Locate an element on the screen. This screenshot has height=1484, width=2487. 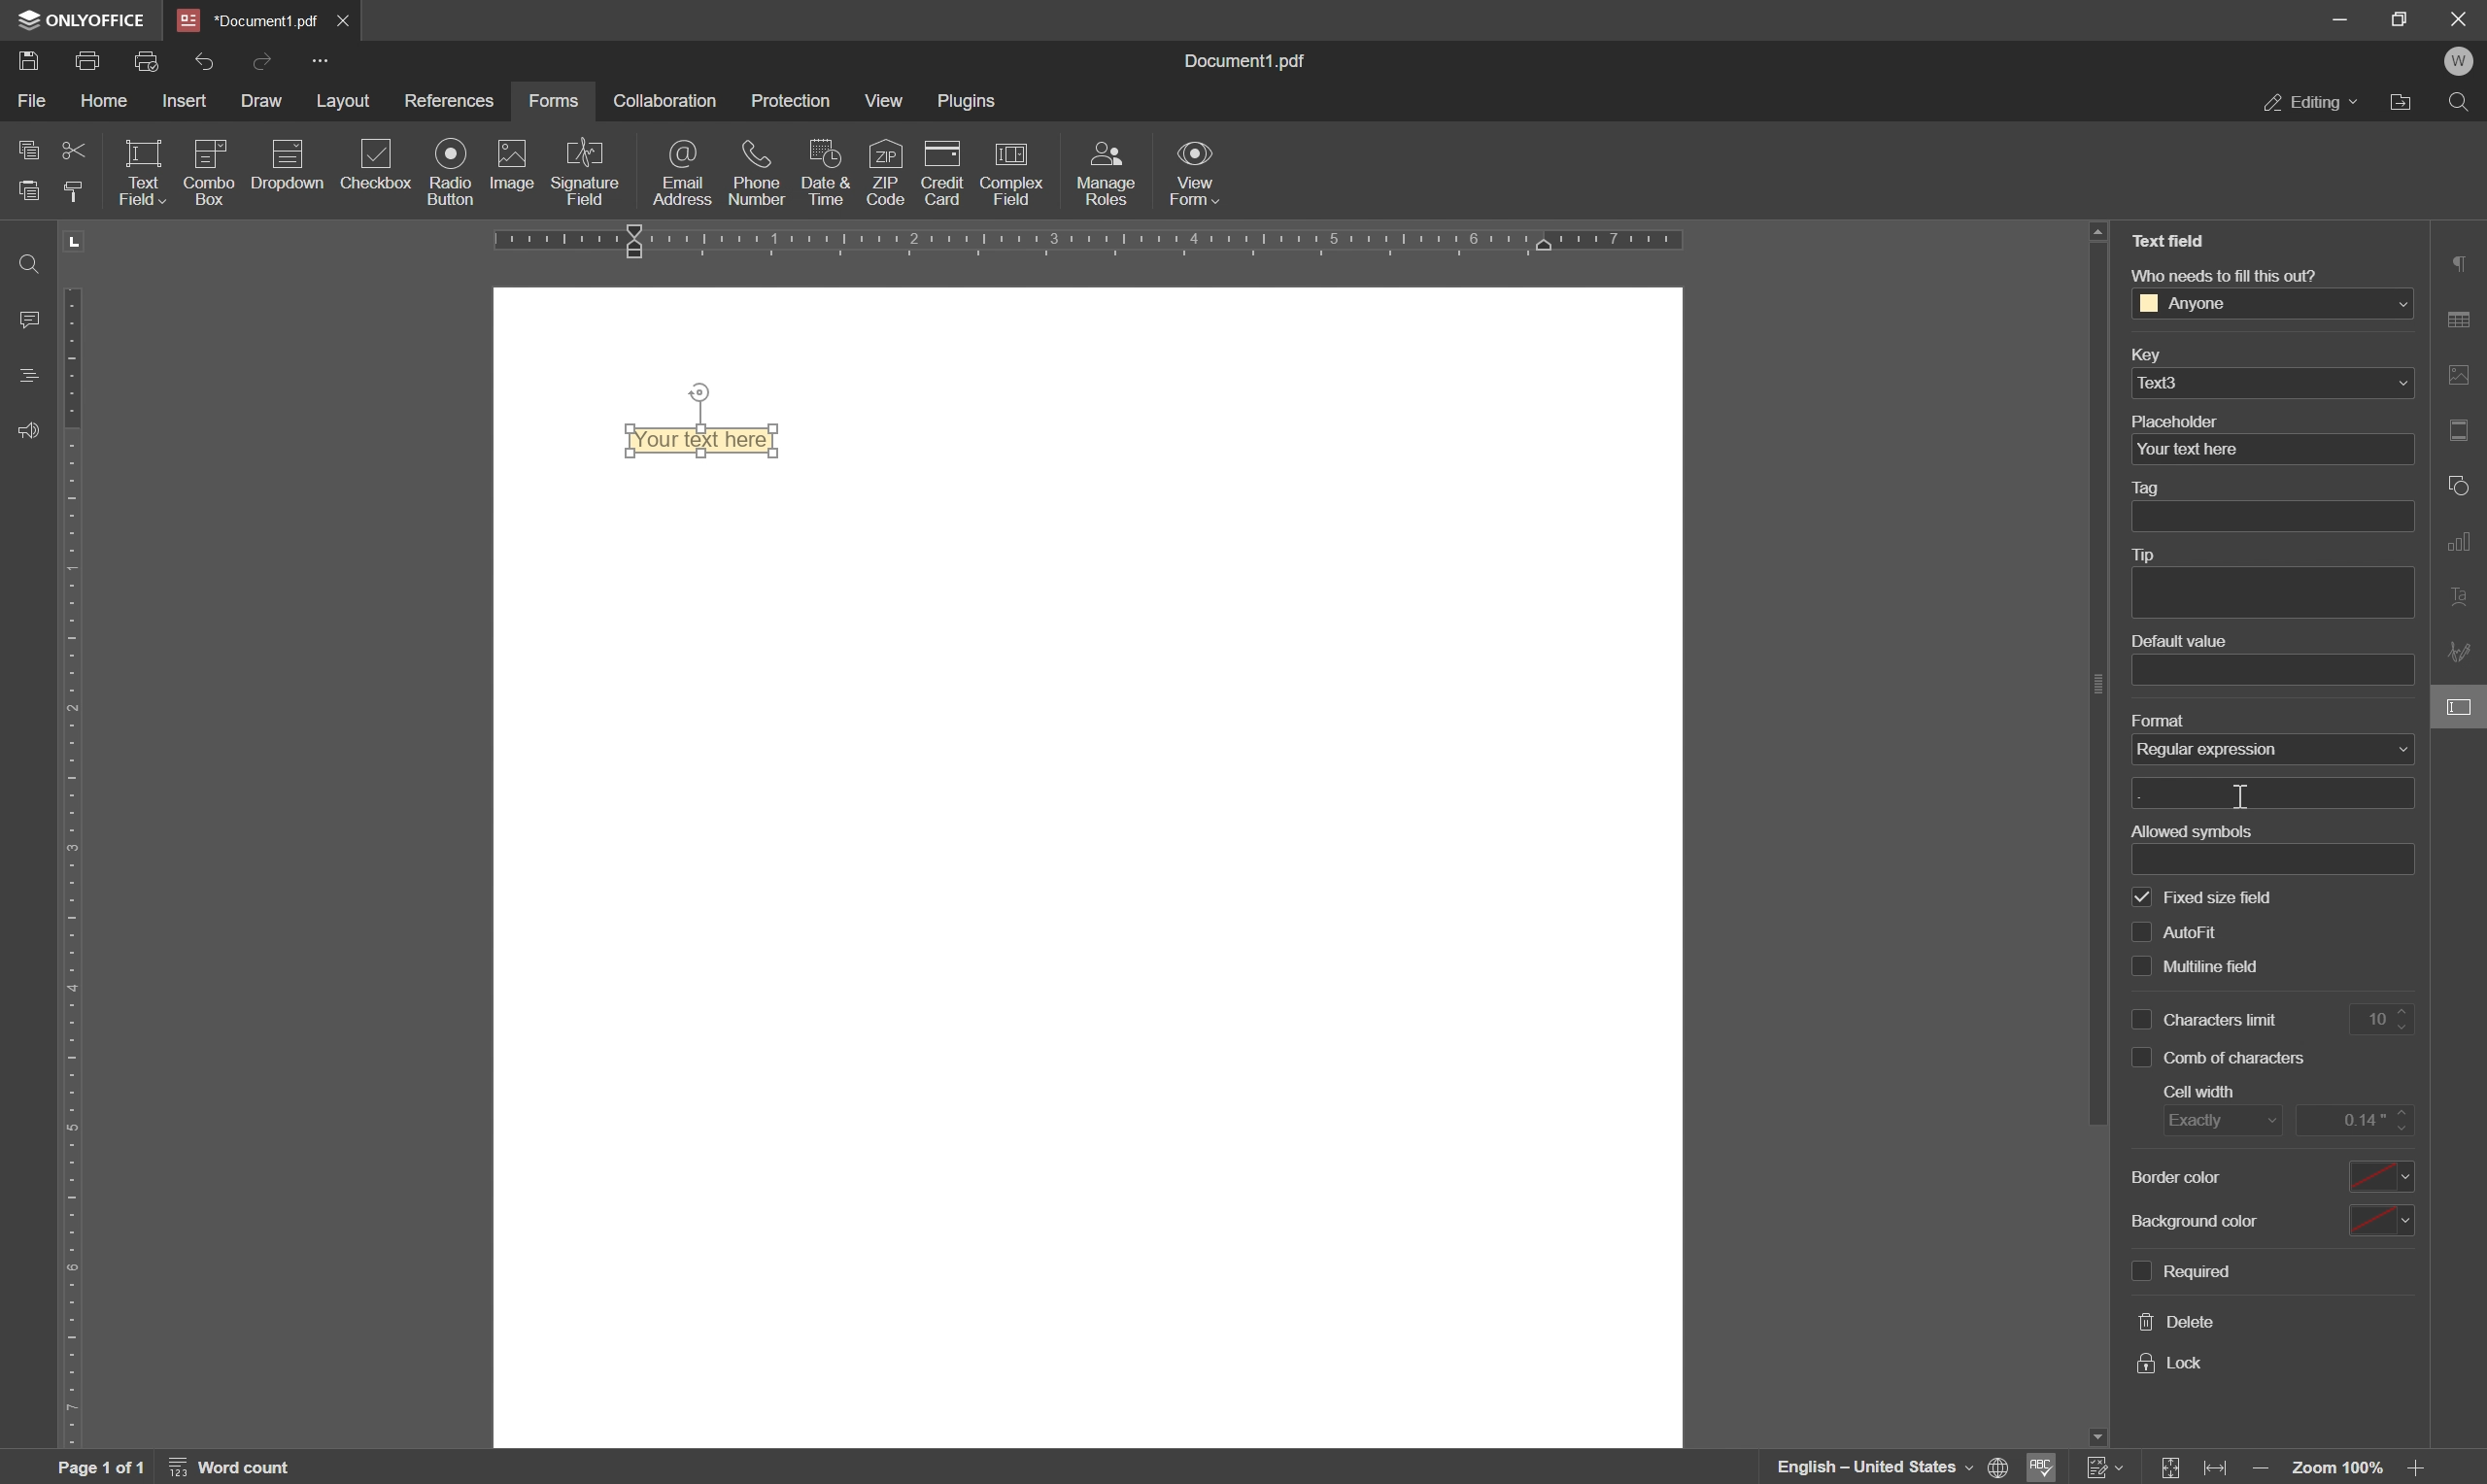
scroll bar is located at coordinates (2089, 692).